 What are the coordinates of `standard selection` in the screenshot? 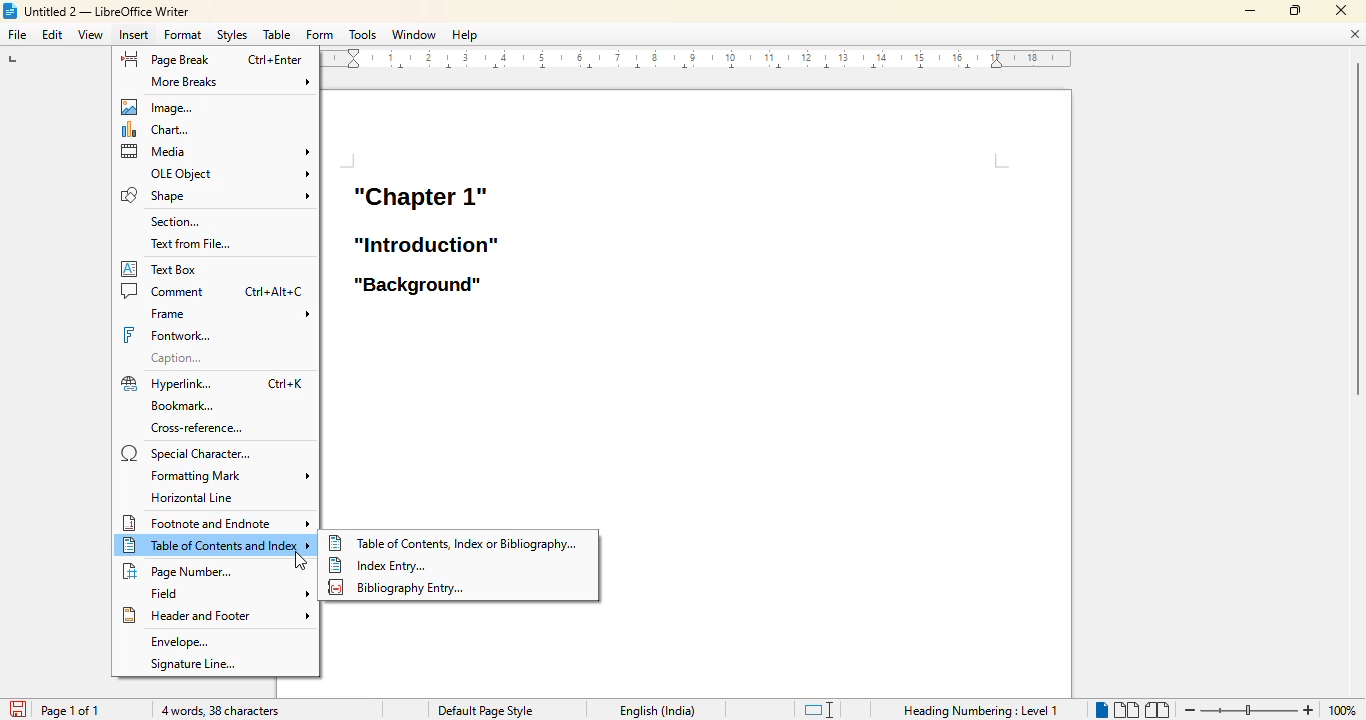 It's located at (819, 709).